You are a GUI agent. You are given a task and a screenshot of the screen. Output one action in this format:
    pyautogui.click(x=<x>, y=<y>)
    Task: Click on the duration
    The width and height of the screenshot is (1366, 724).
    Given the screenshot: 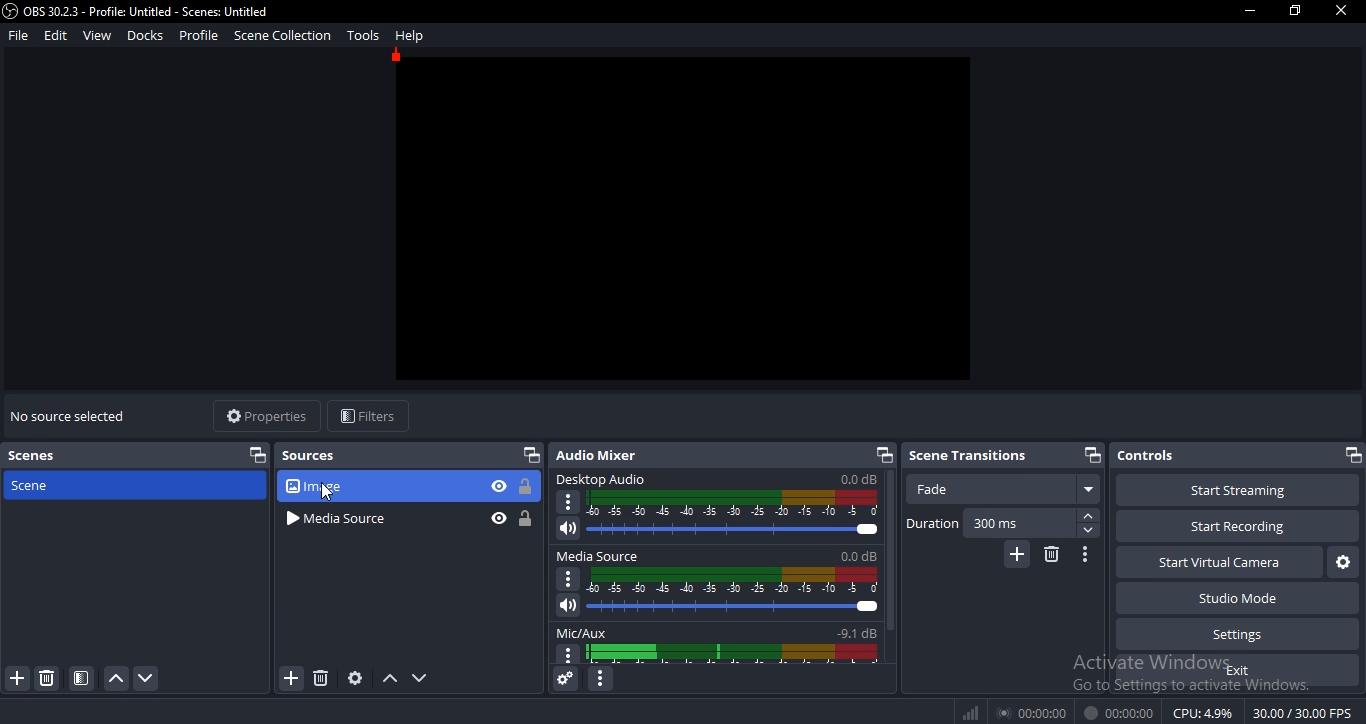 What is the action you would take?
    pyautogui.click(x=933, y=522)
    